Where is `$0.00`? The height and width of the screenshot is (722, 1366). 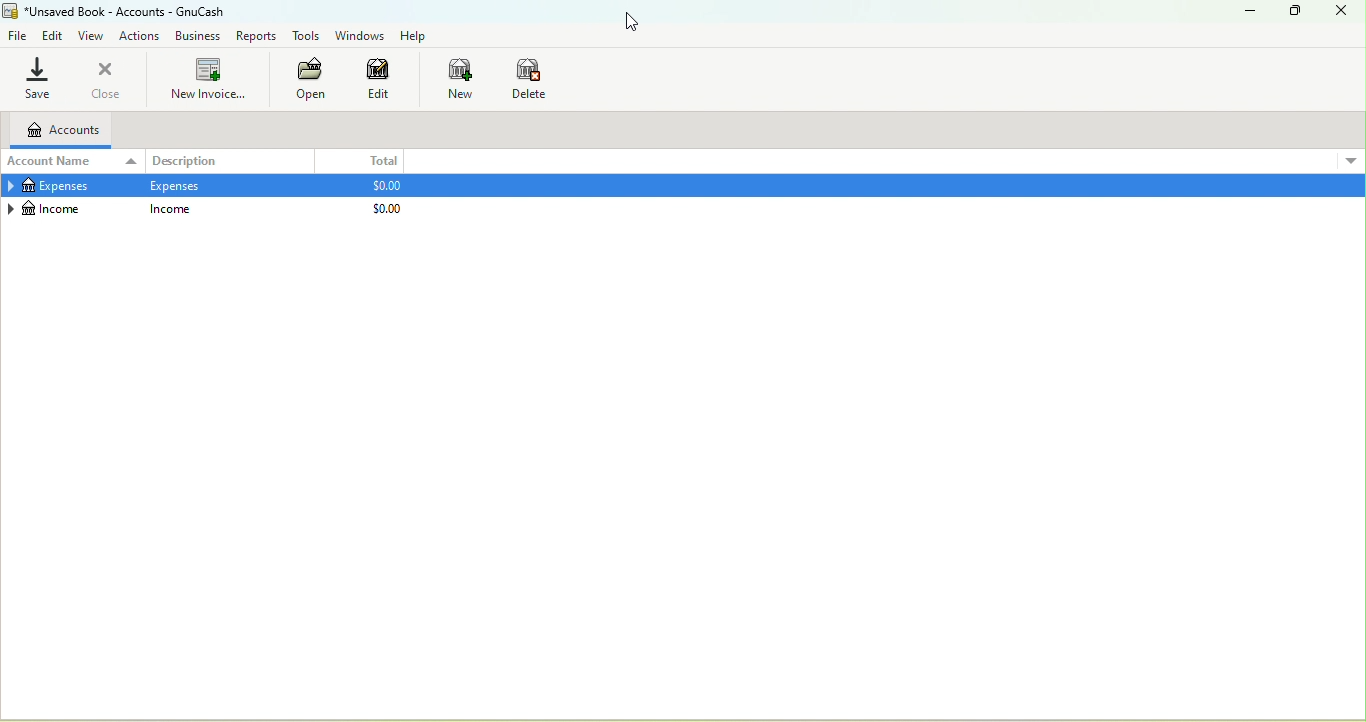
$0.00 is located at coordinates (384, 186).